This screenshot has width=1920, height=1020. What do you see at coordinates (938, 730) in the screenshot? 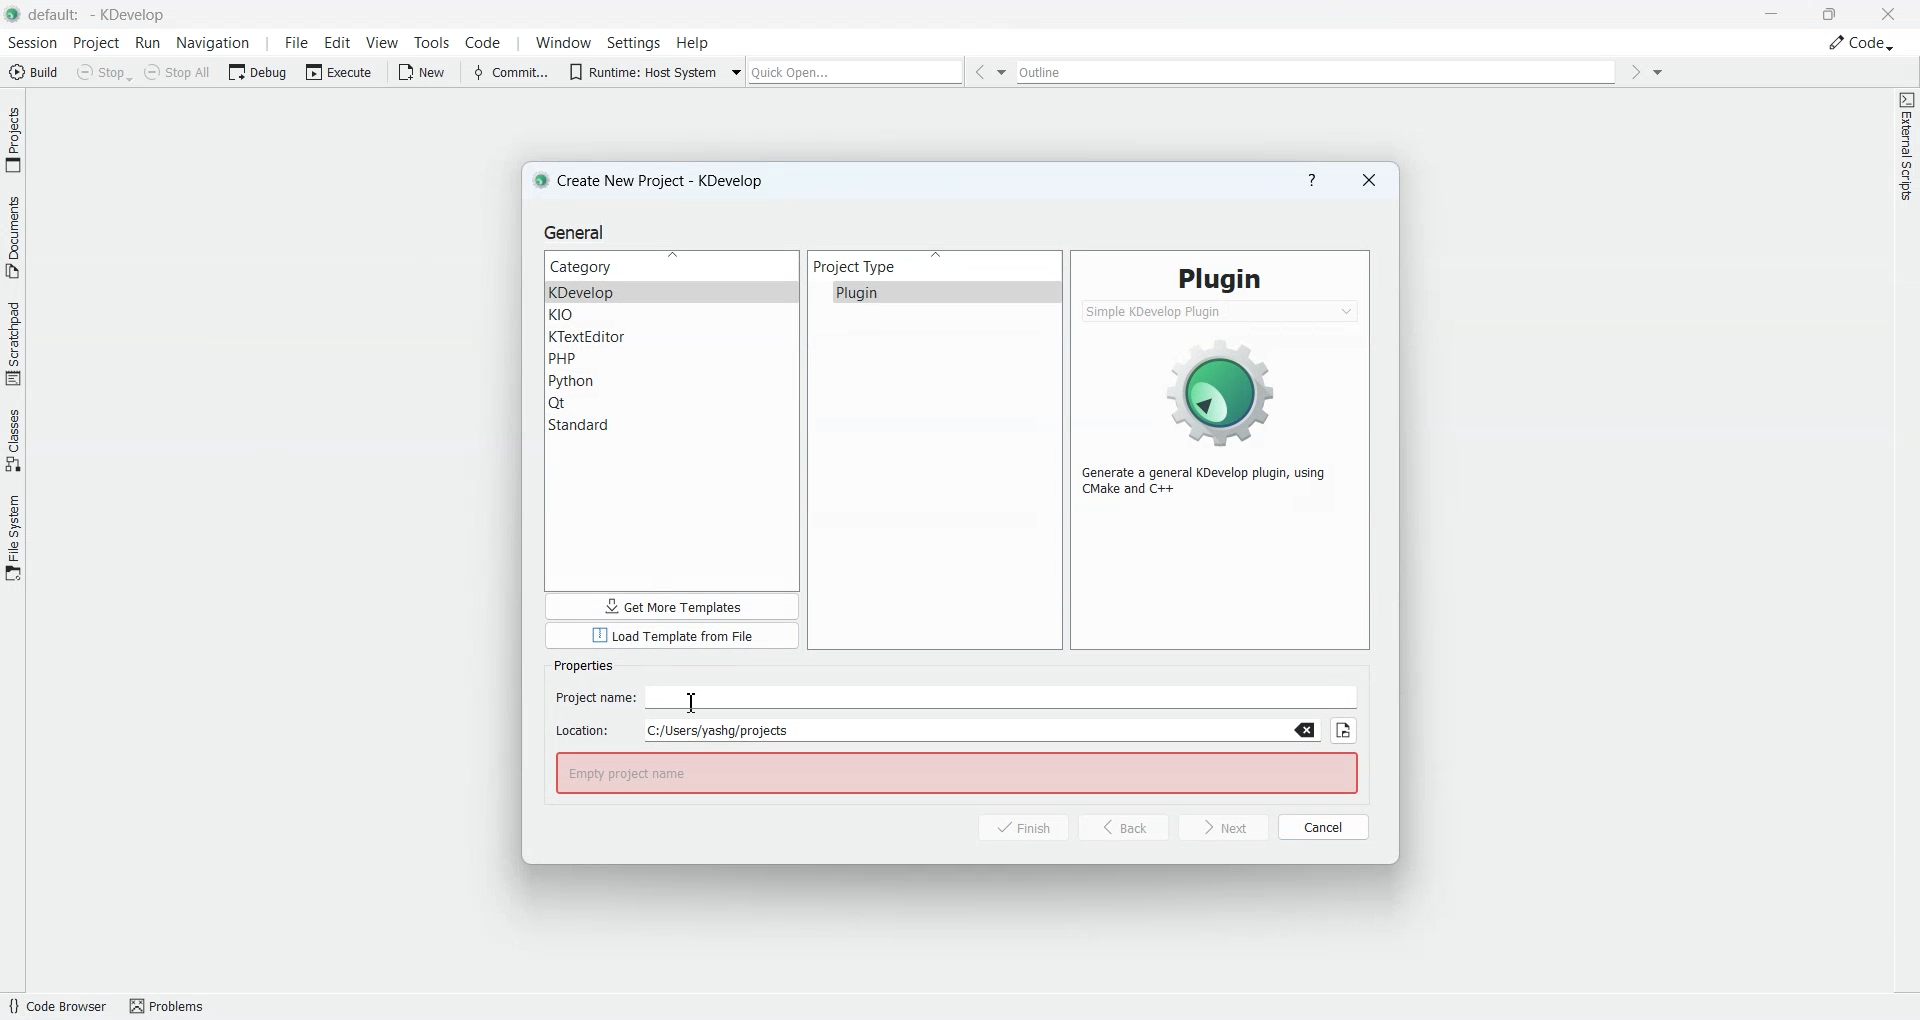
I see `File Path address` at bounding box center [938, 730].